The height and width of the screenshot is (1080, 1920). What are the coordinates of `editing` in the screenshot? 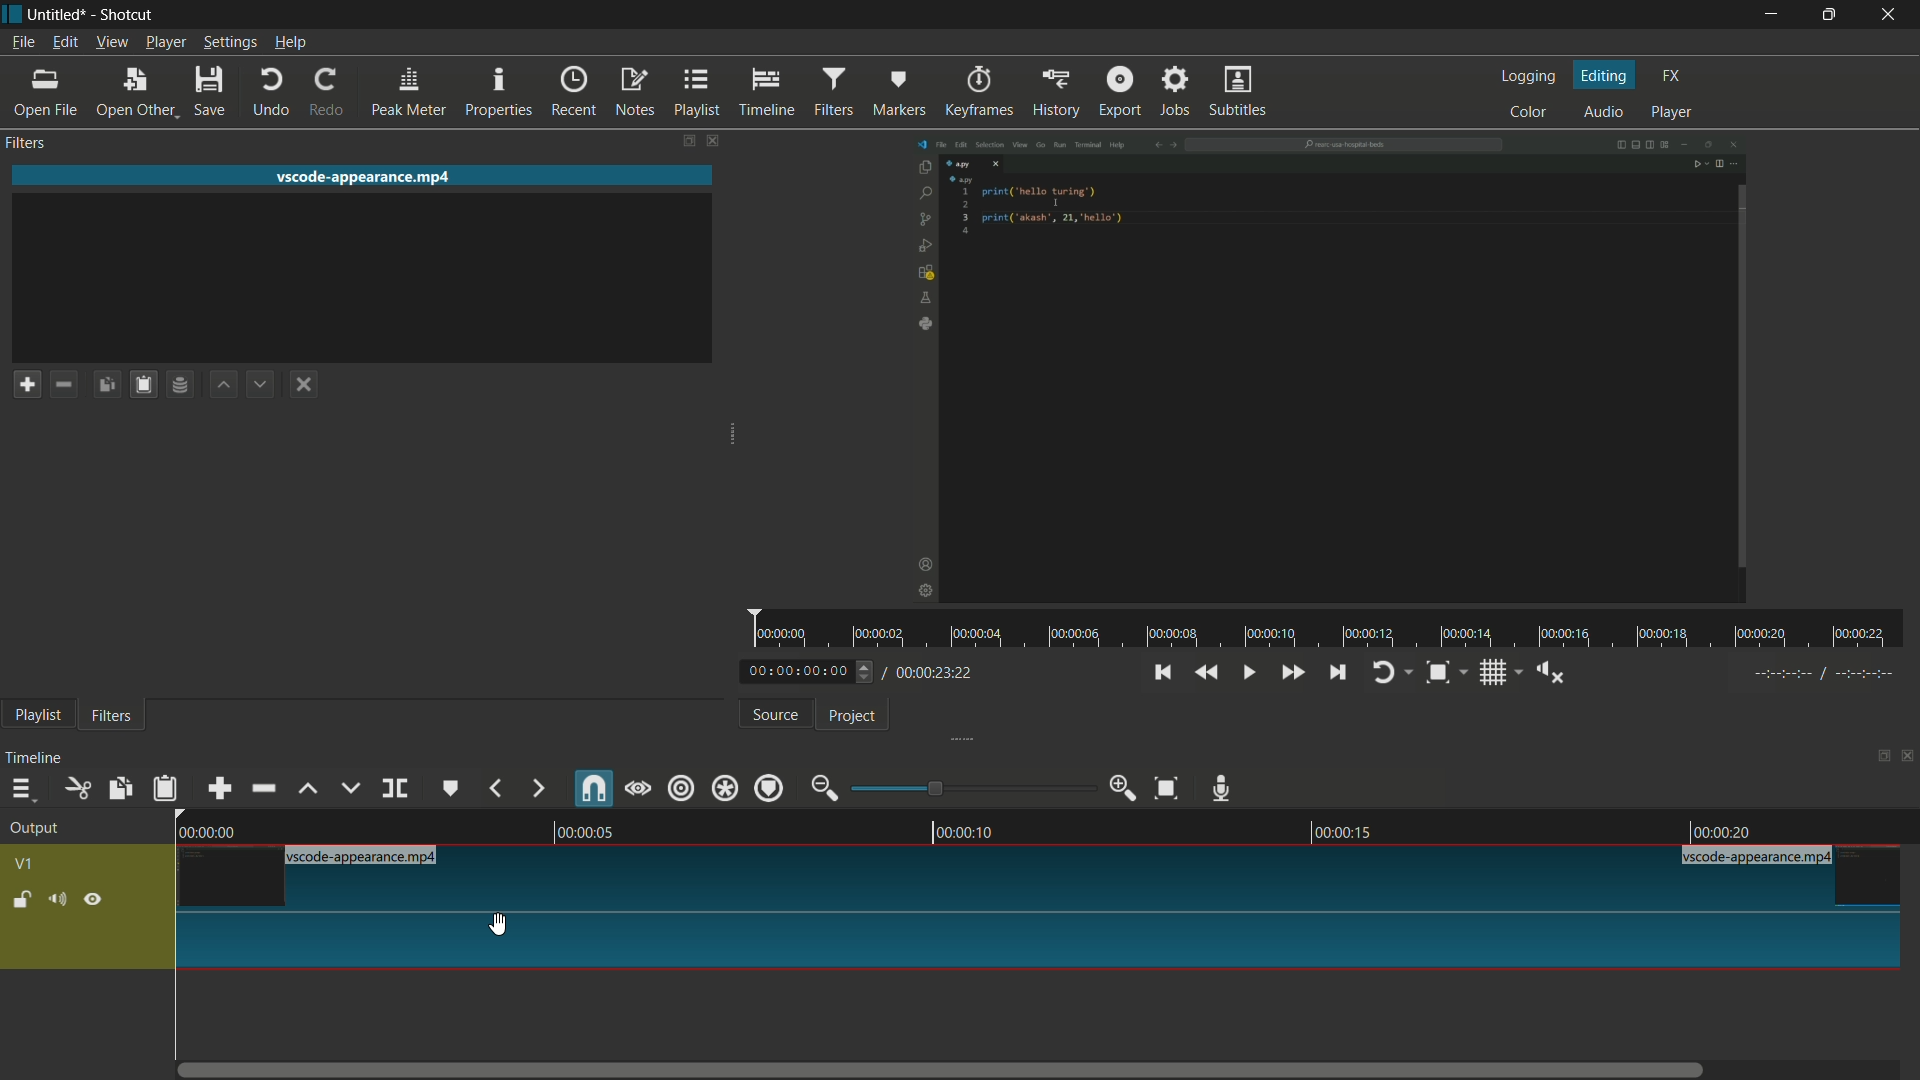 It's located at (1605, 76).